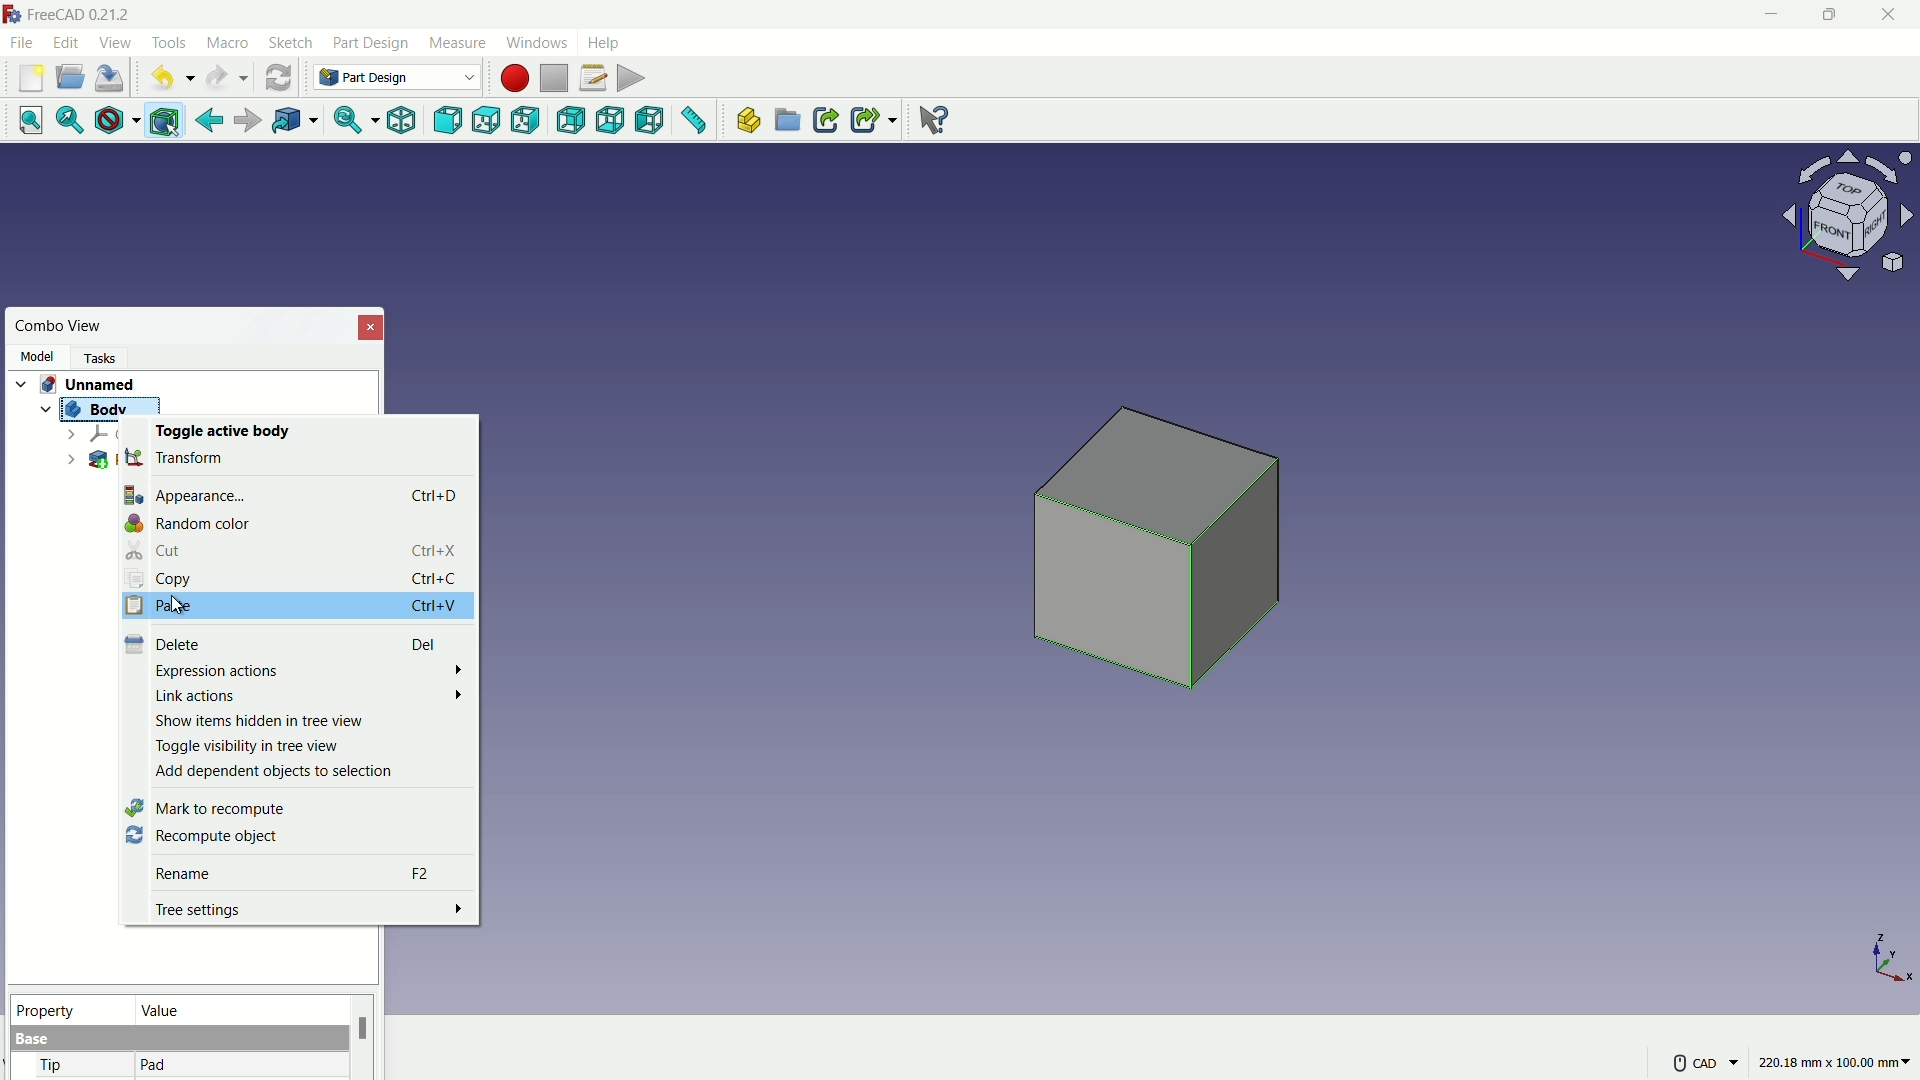  Describe the element at coordinates (167, 122) in the screenshot. I see `bounding box` at that location.